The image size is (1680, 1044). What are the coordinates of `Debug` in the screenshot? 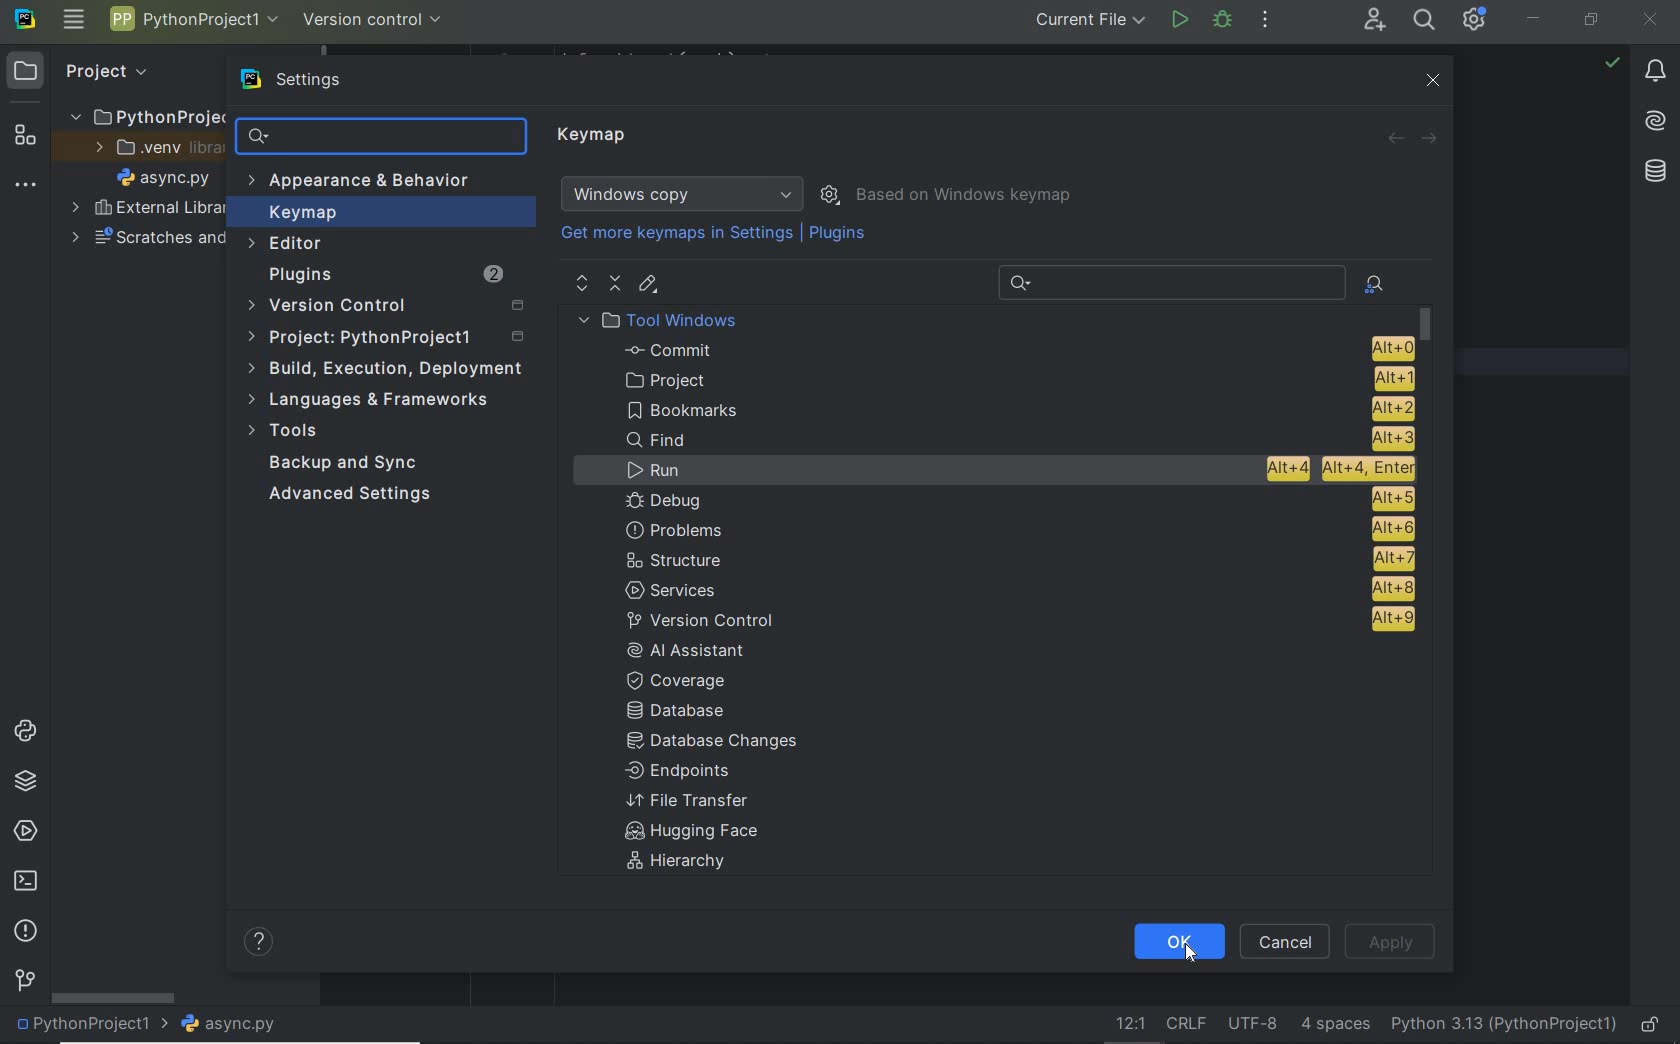 It's located at (1223, 21).